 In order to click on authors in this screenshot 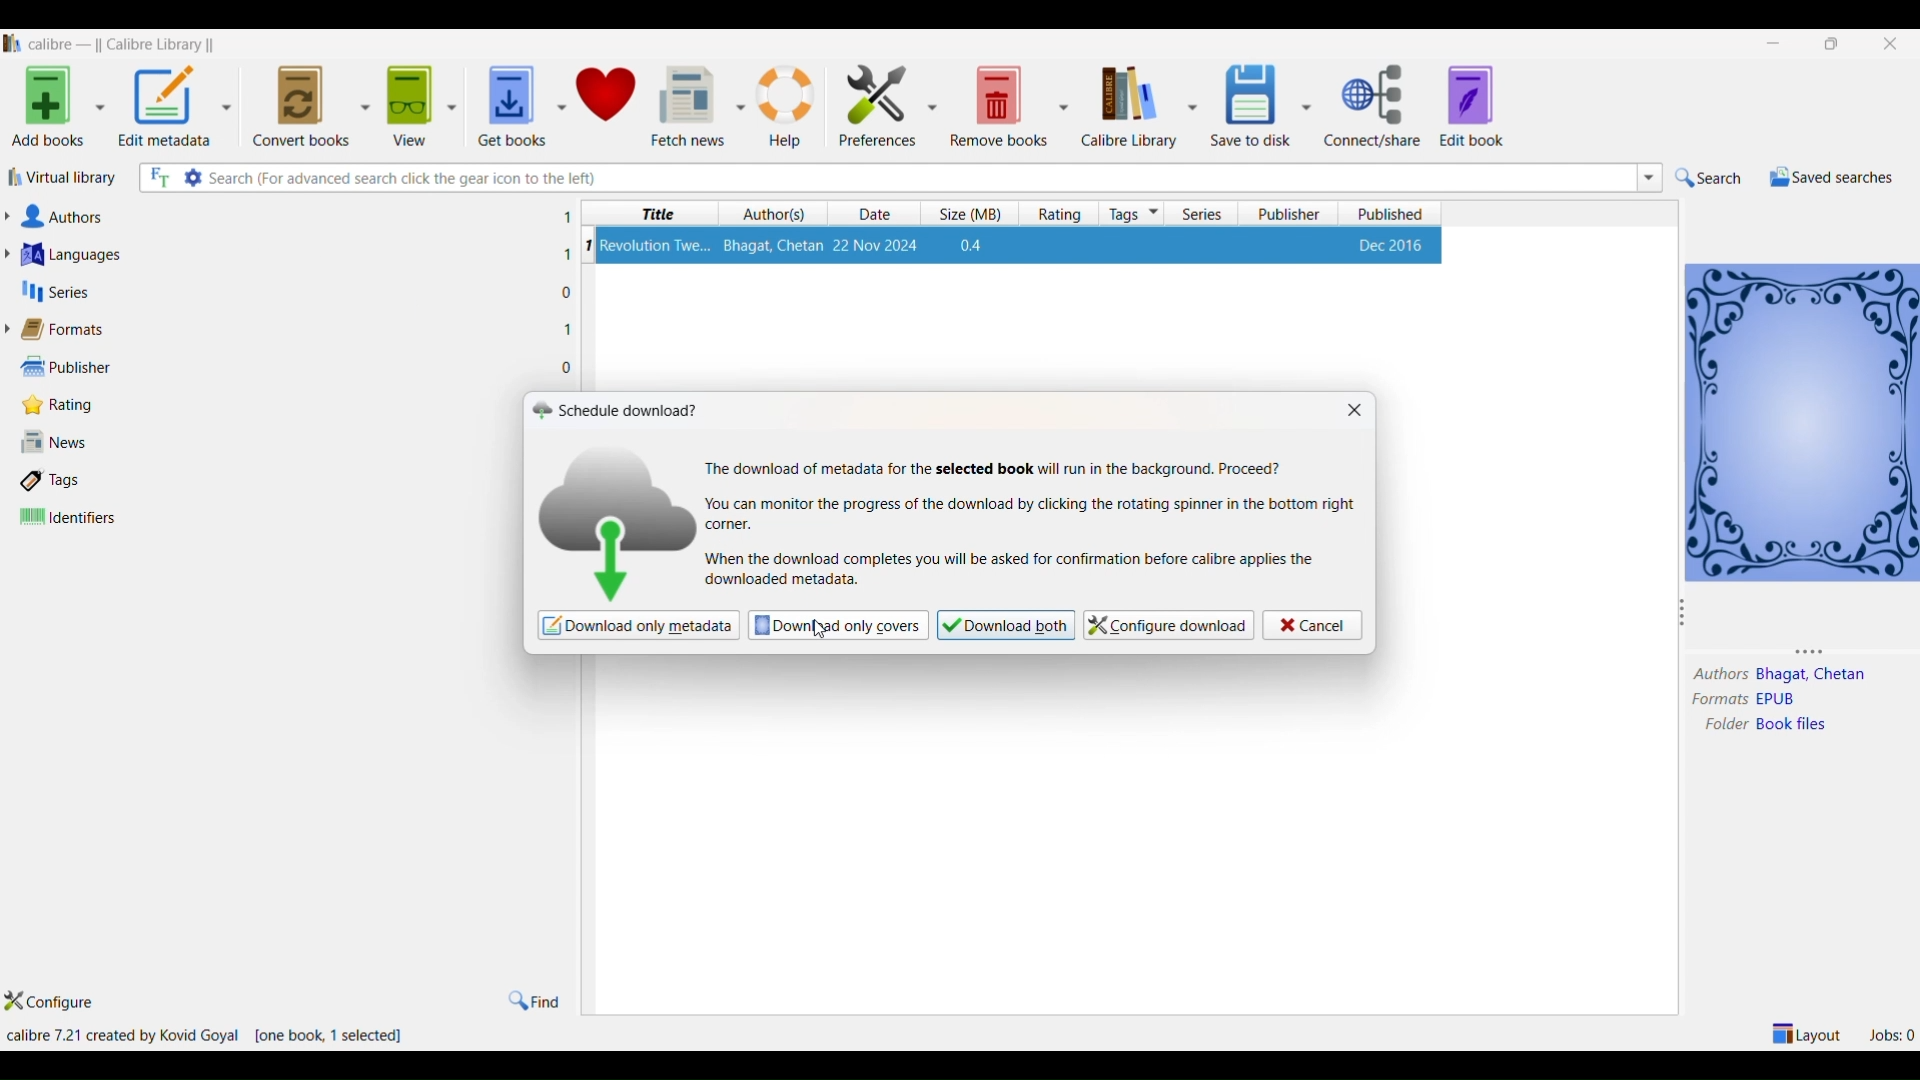, I will do `click(775, 214)`.